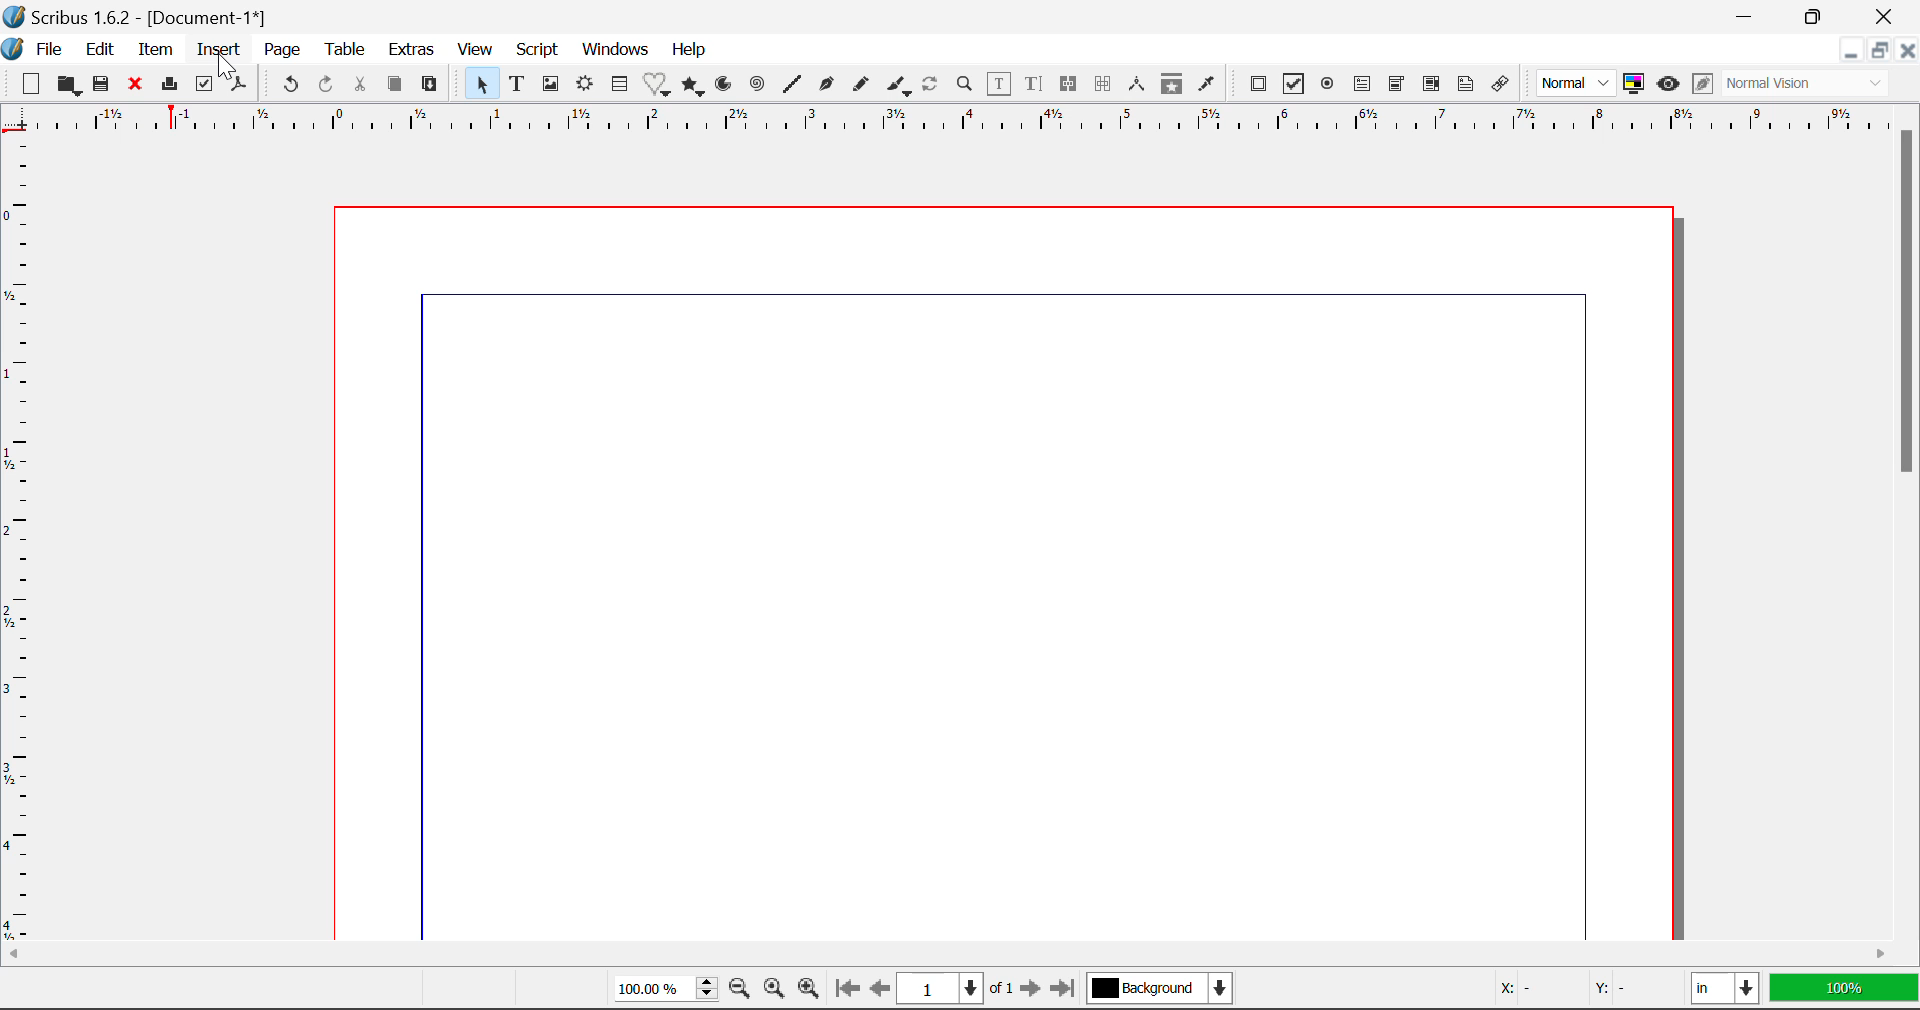 The height and width of the screenshot is (1010, 1920). What do you see at coordinates (1632, 987) in the screenshot?
I see `Y: -` at bounding box center [1632, 987].